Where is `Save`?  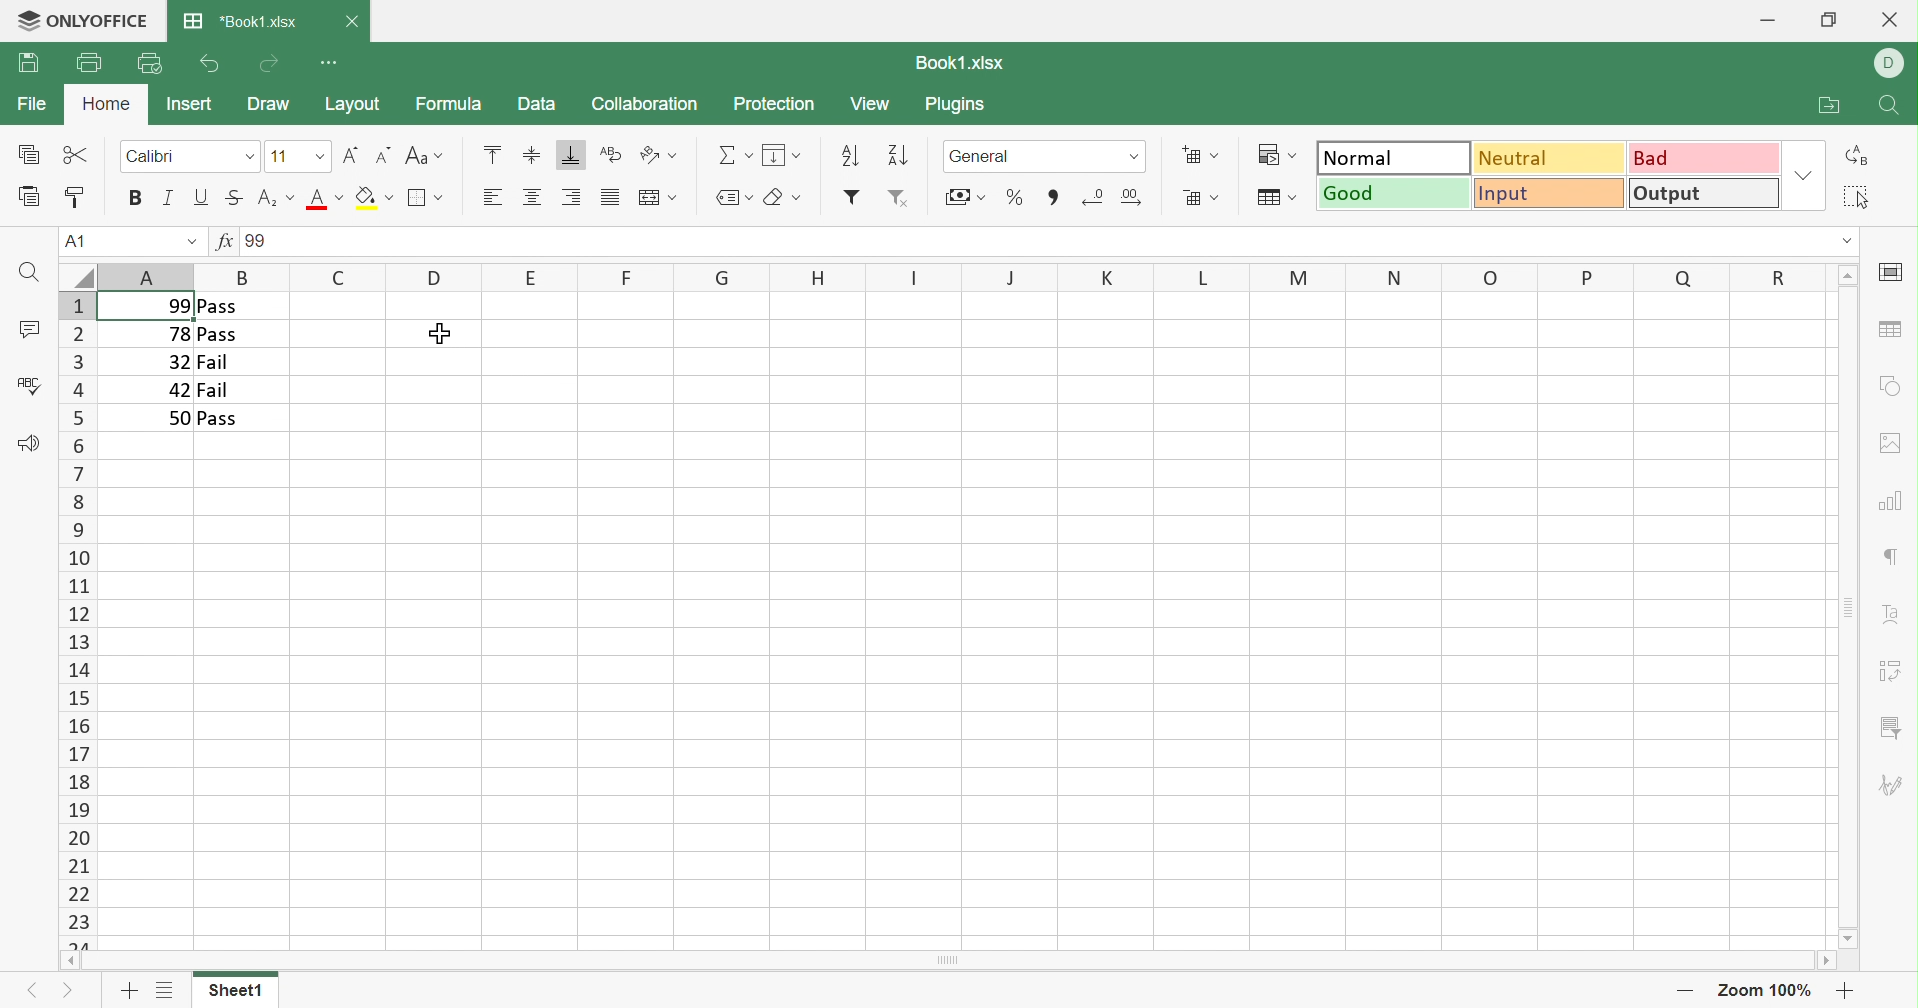
Save is located at coordinates (28, 64).